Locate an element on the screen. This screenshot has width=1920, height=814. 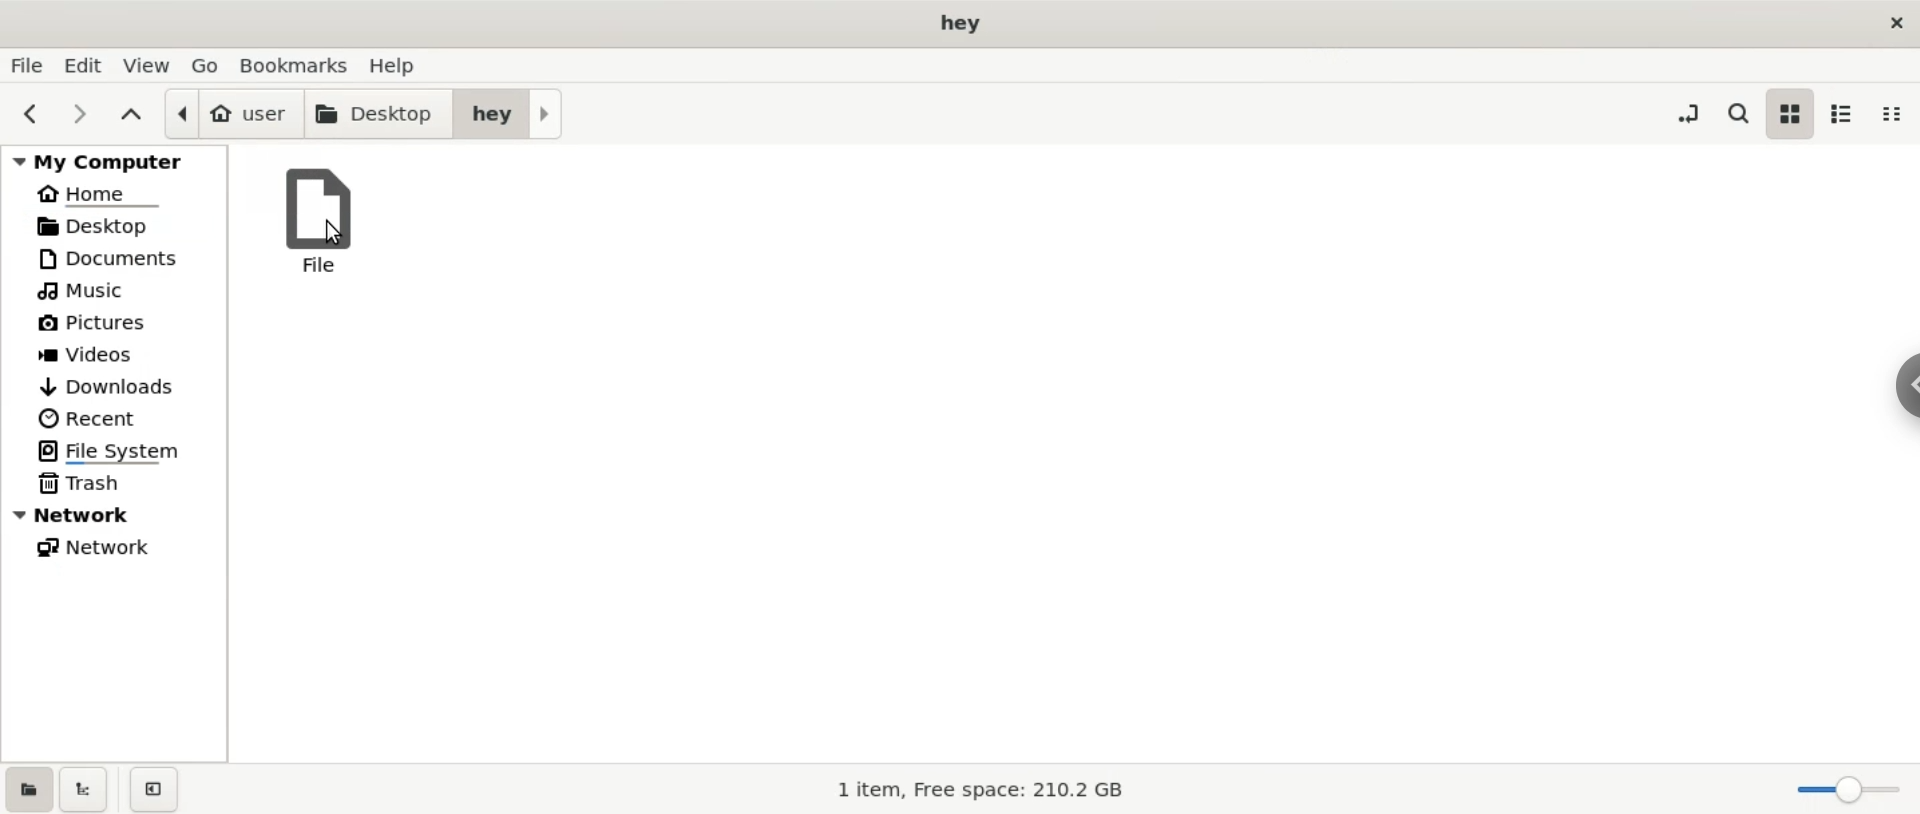
bookmarks is located at coordinates (294, 65).